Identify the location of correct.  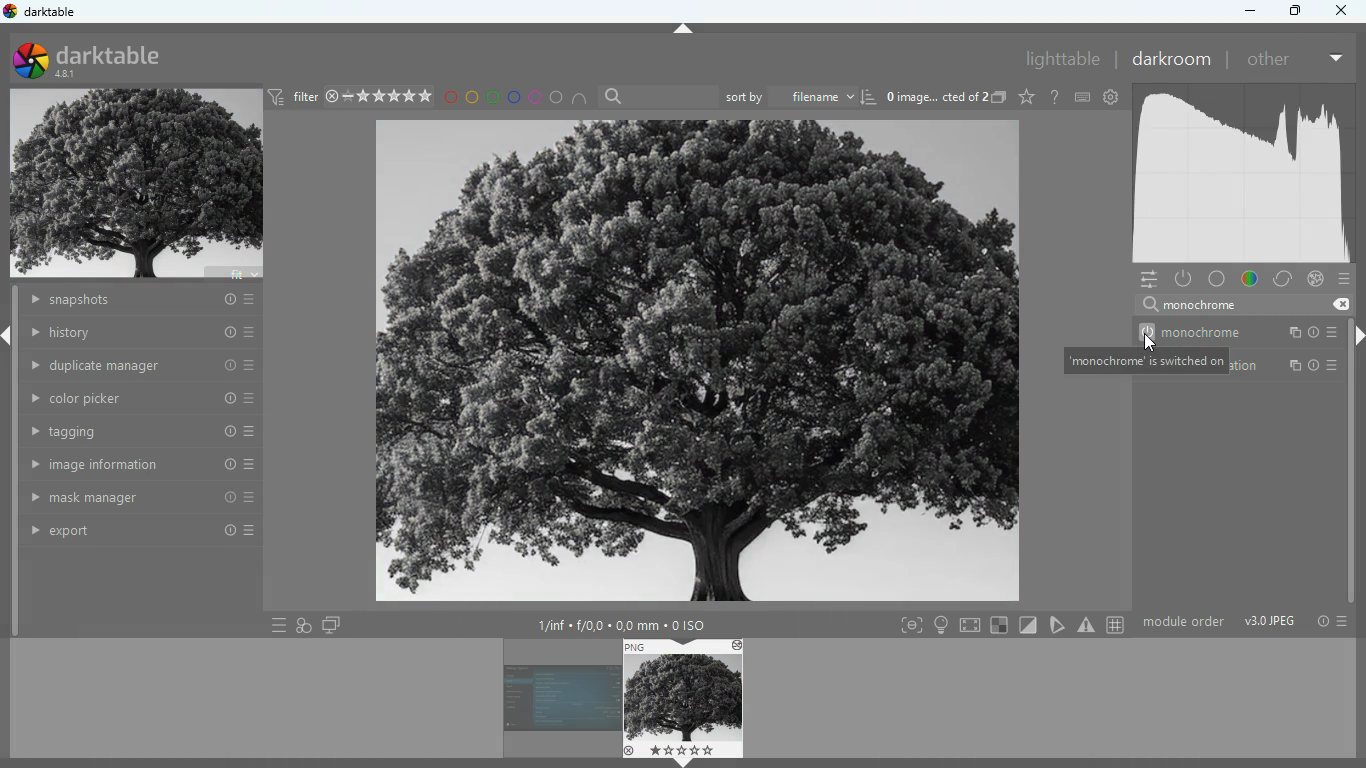
(1280, 279).